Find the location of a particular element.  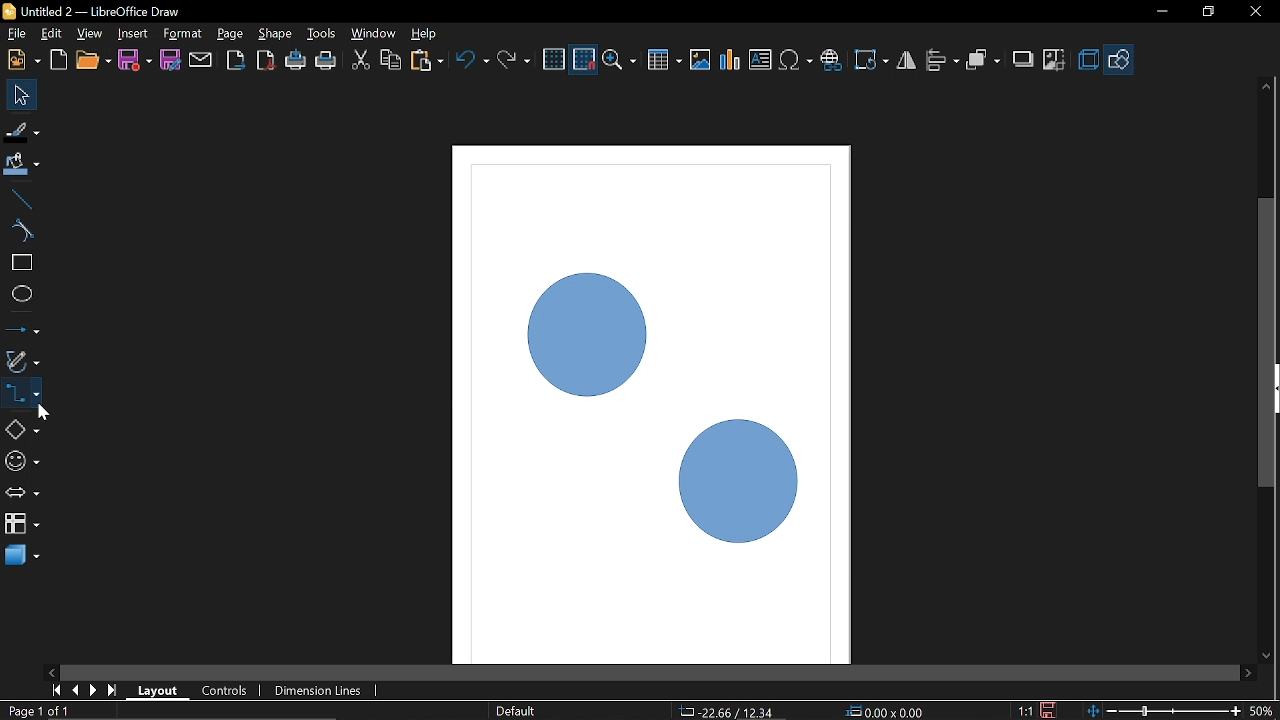

Symbol shapes is located at coordinates (22, 463).